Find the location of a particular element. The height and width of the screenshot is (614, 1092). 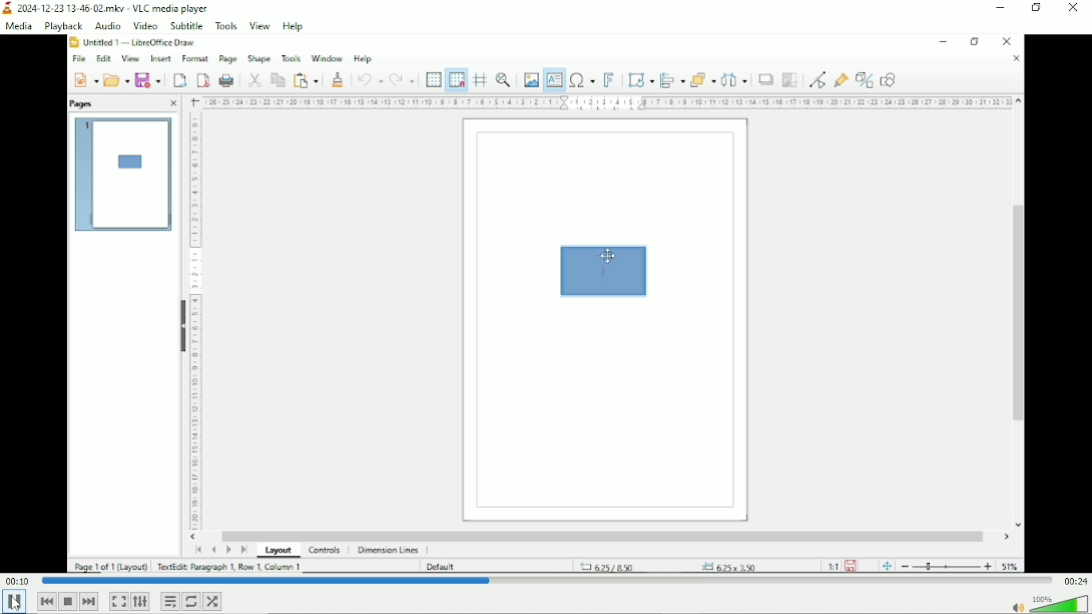

Restore down is located at coordinates (1035, 9).